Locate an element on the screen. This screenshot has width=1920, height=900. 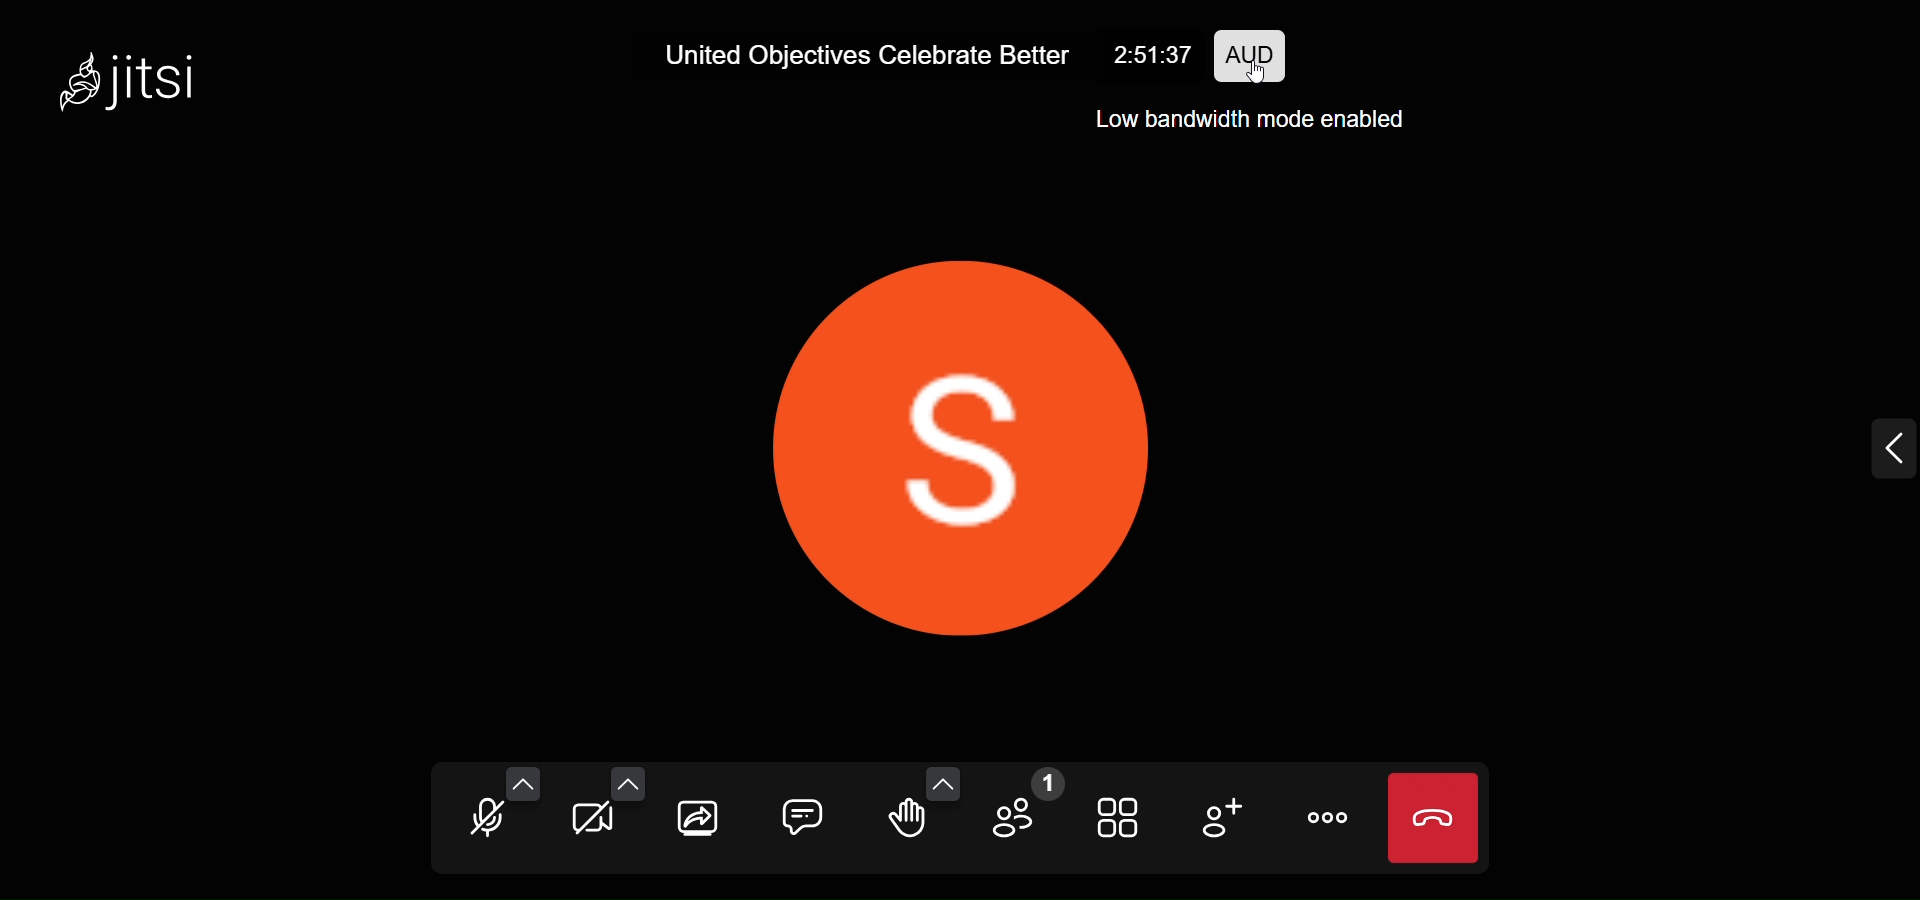
leave call is located at coordinates (1432, 817).